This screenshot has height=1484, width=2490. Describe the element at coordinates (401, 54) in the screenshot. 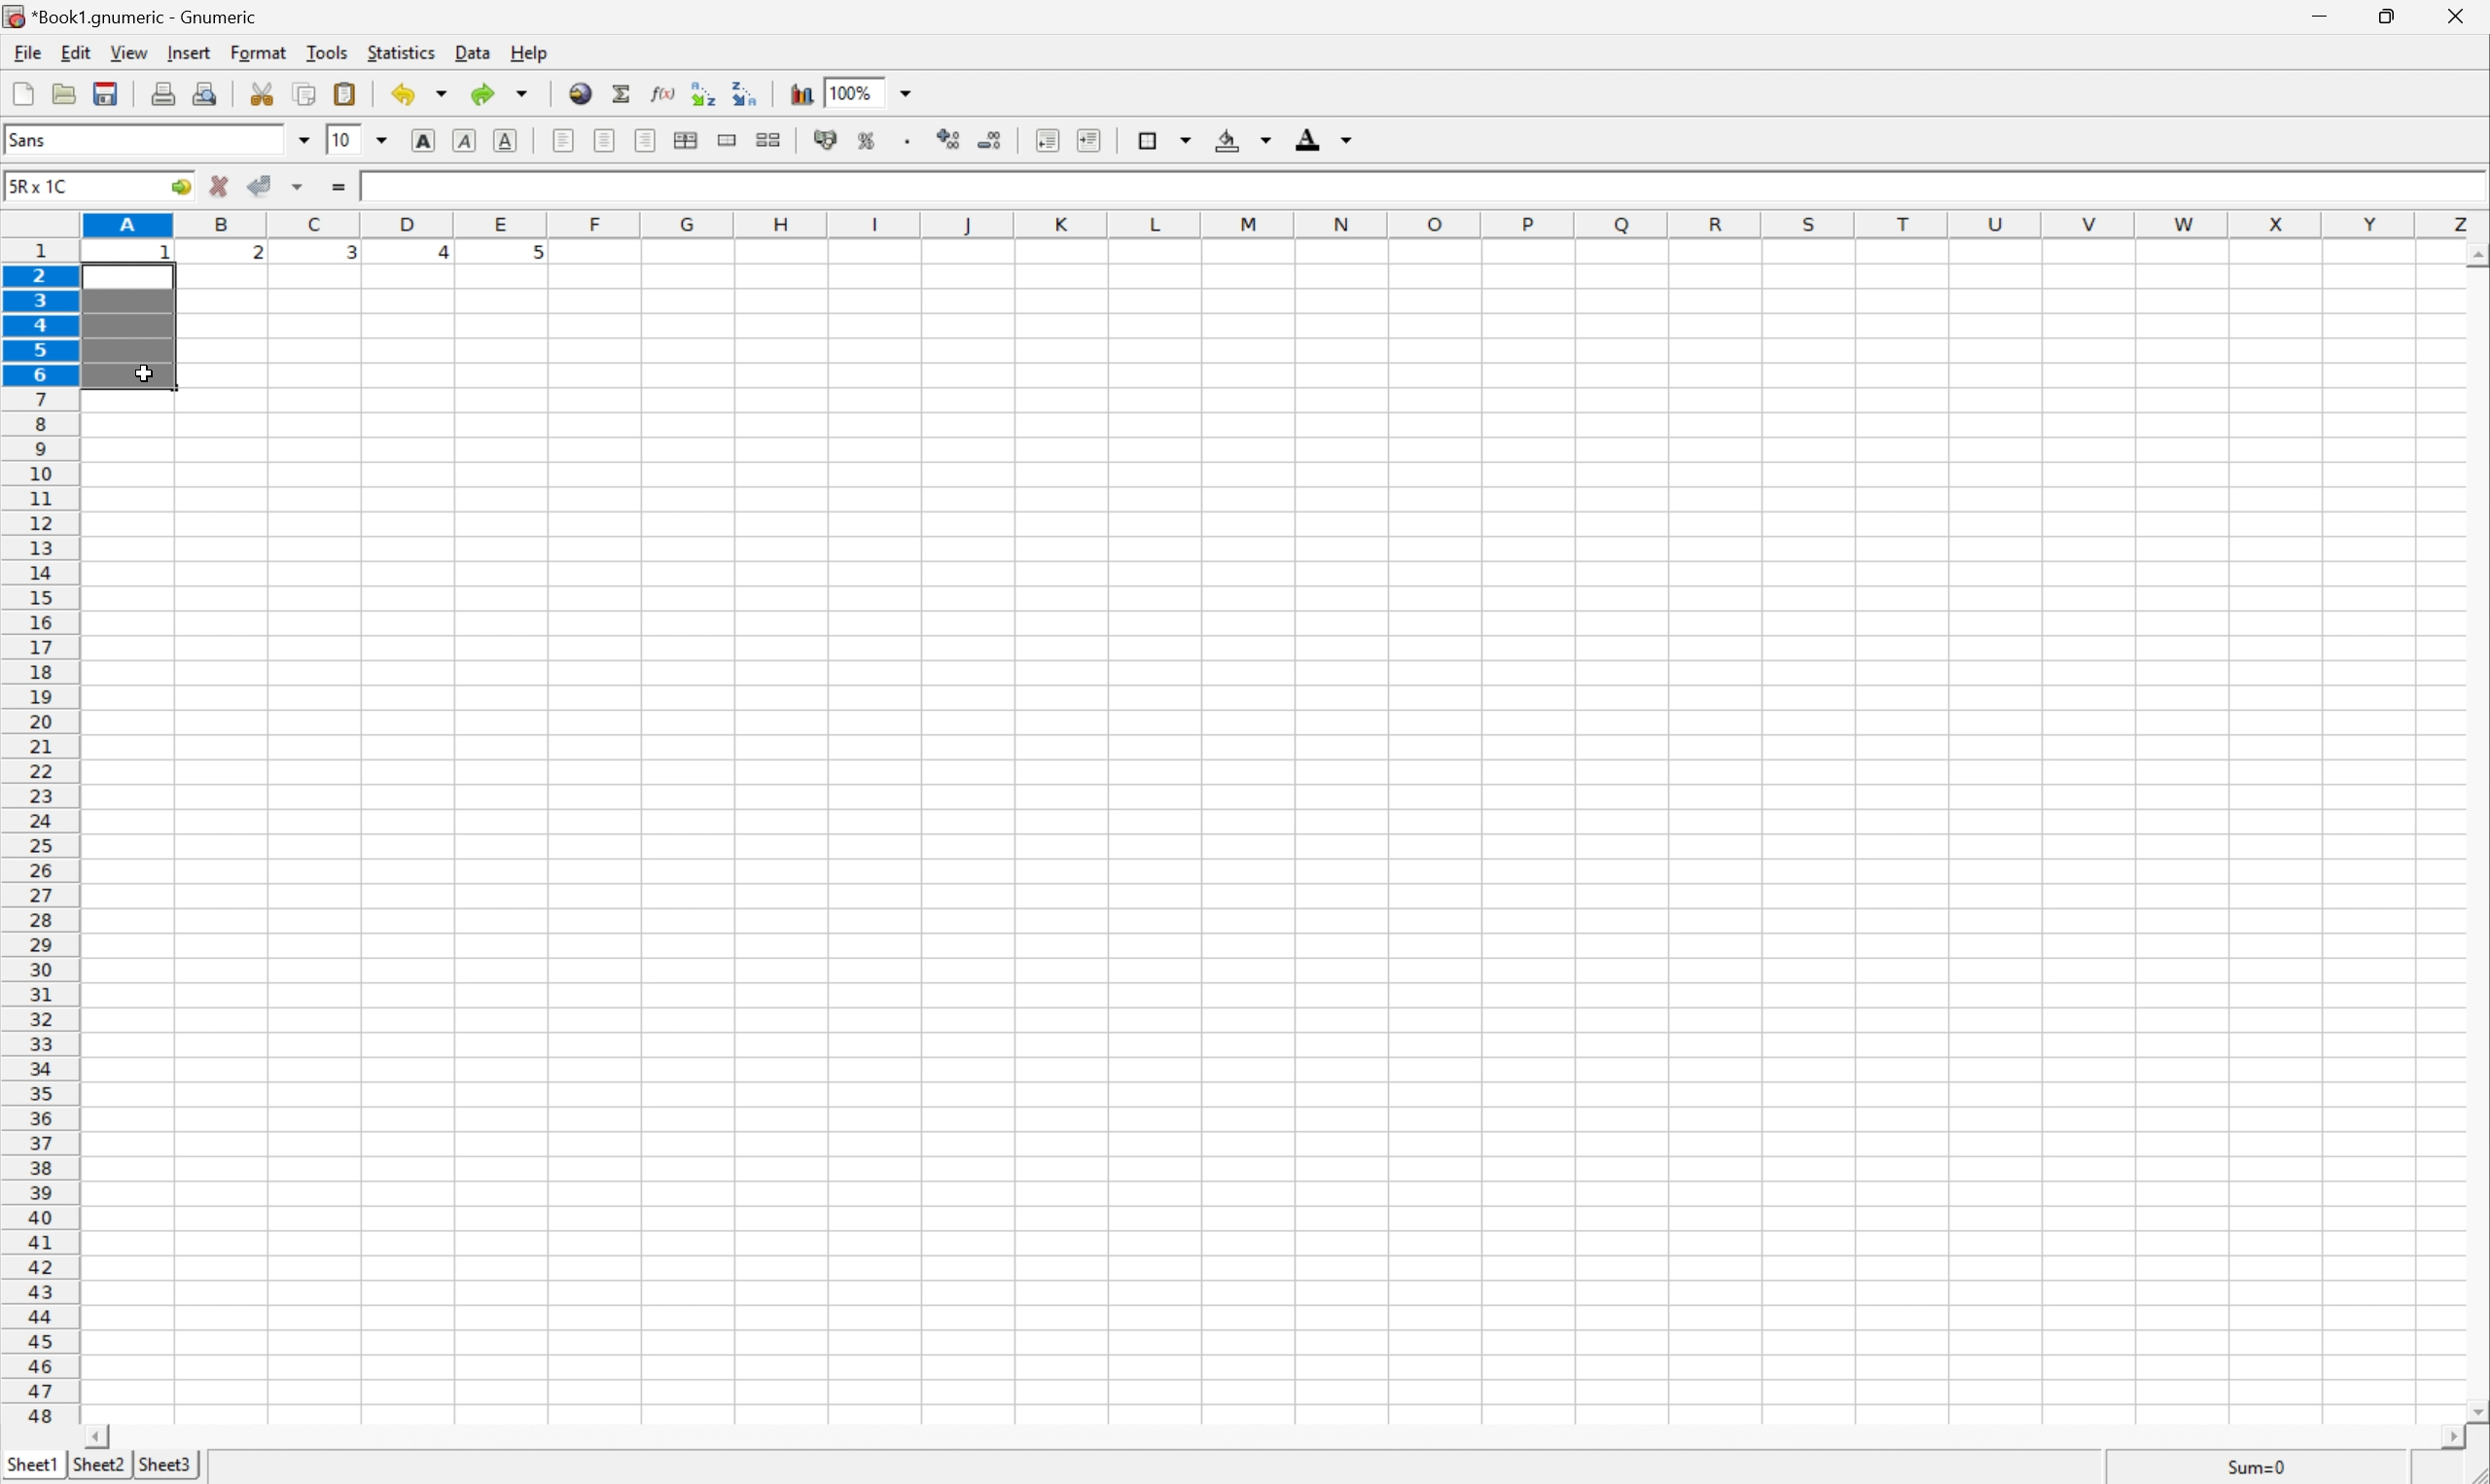

I see `statistics` at that location.